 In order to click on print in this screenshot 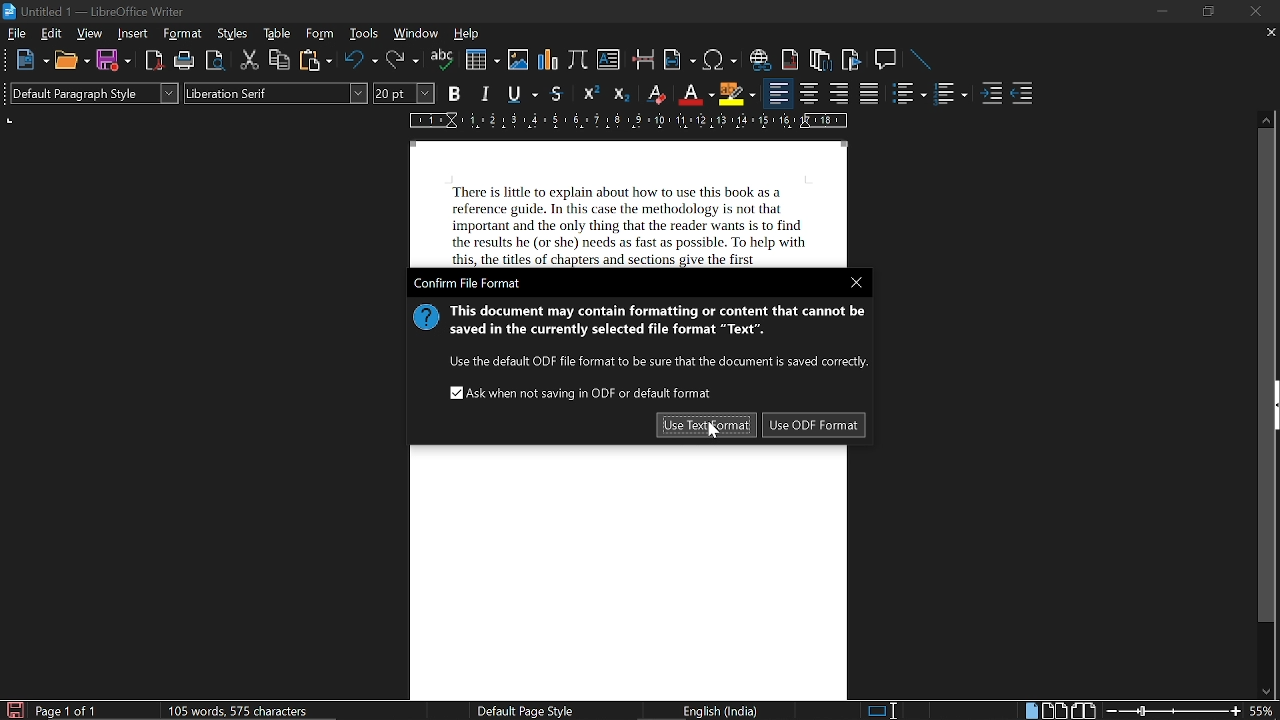, I will do `click(185, 60)`.